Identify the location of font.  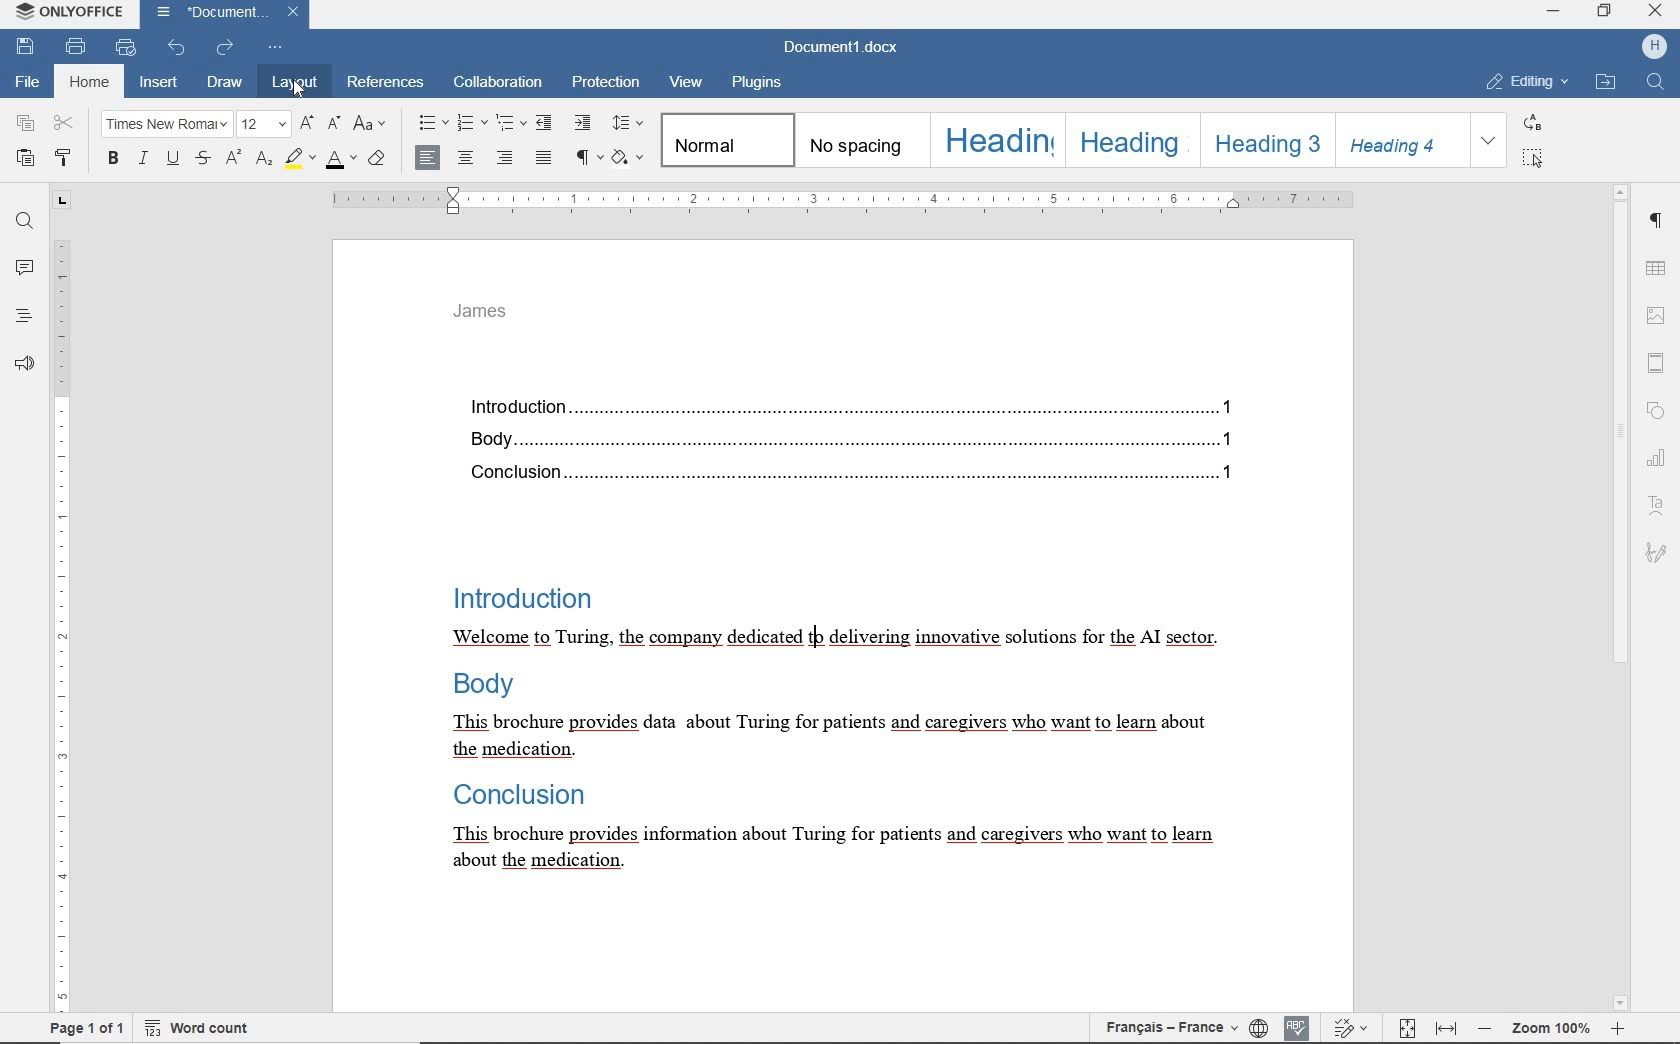
(165, 126).